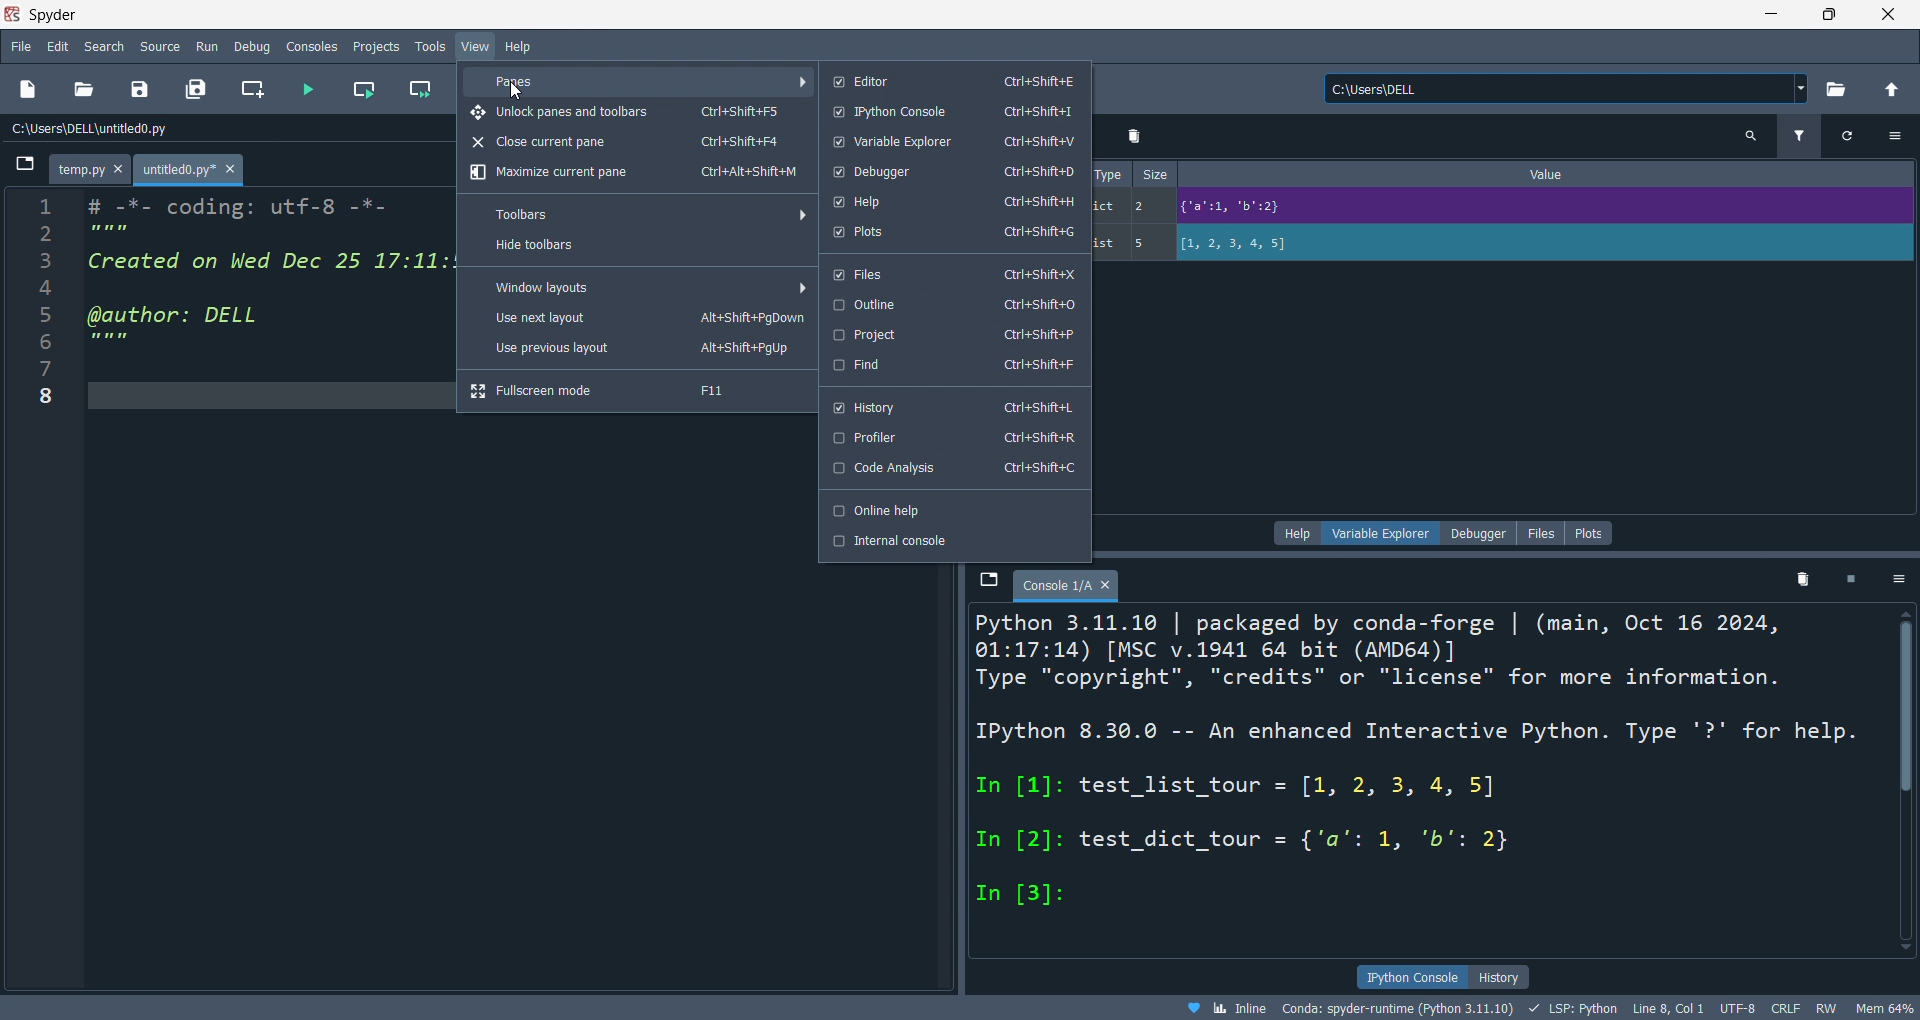  I want to click on crlf, so click(1783, 1009).